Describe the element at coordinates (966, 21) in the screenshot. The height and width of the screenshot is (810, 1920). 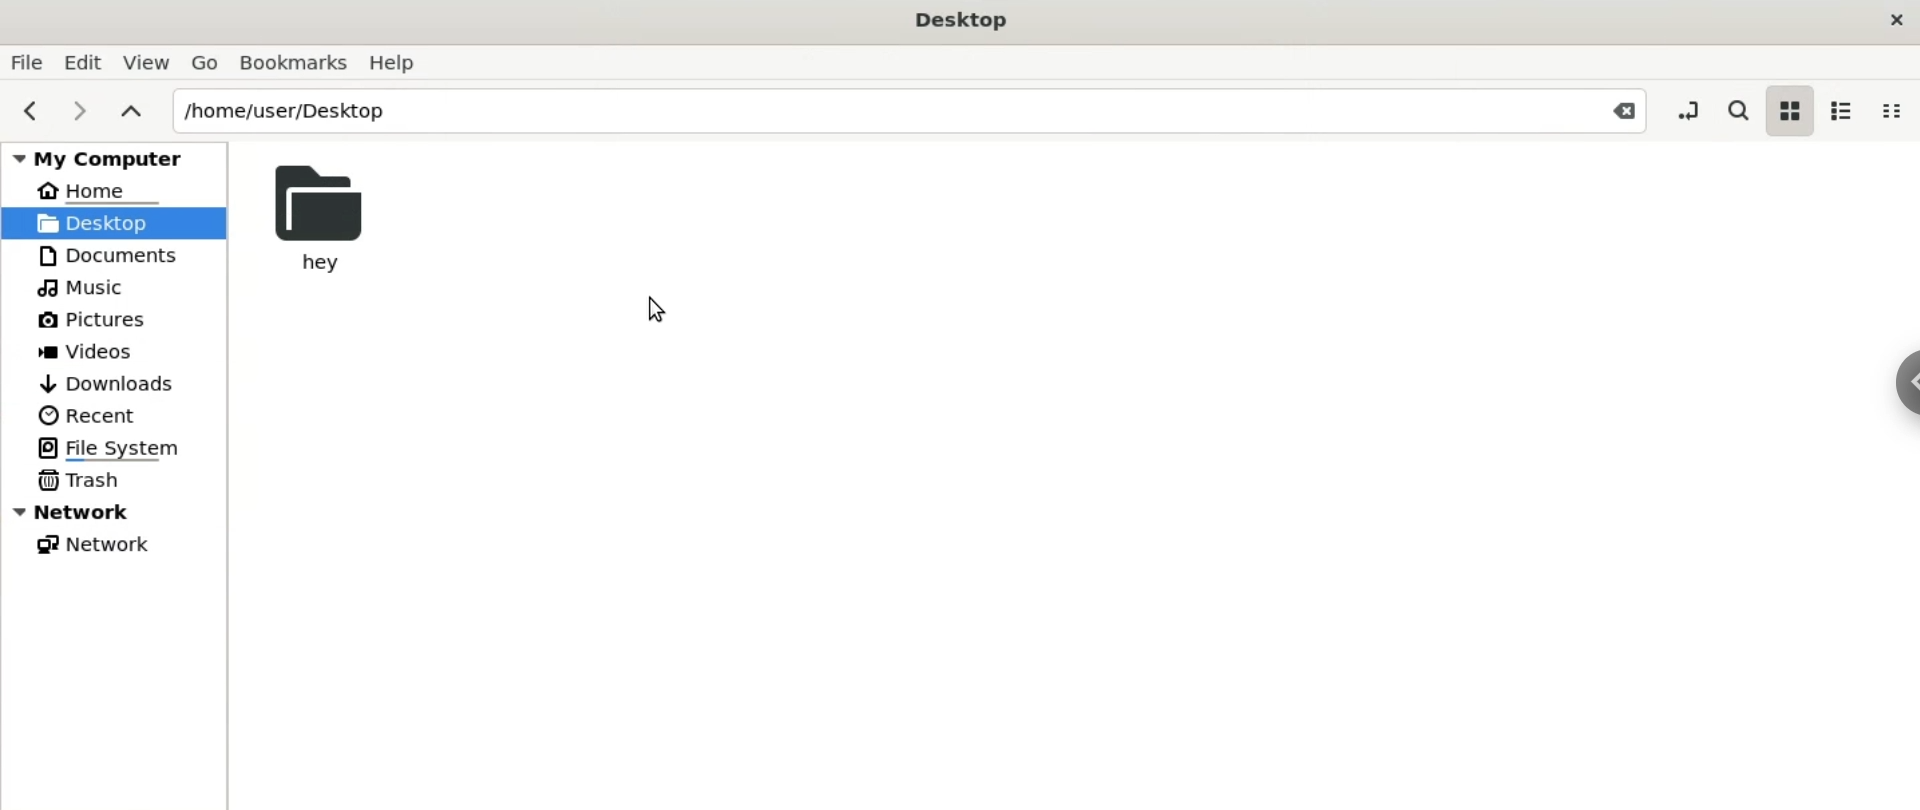
I see `desktop ` at that location.